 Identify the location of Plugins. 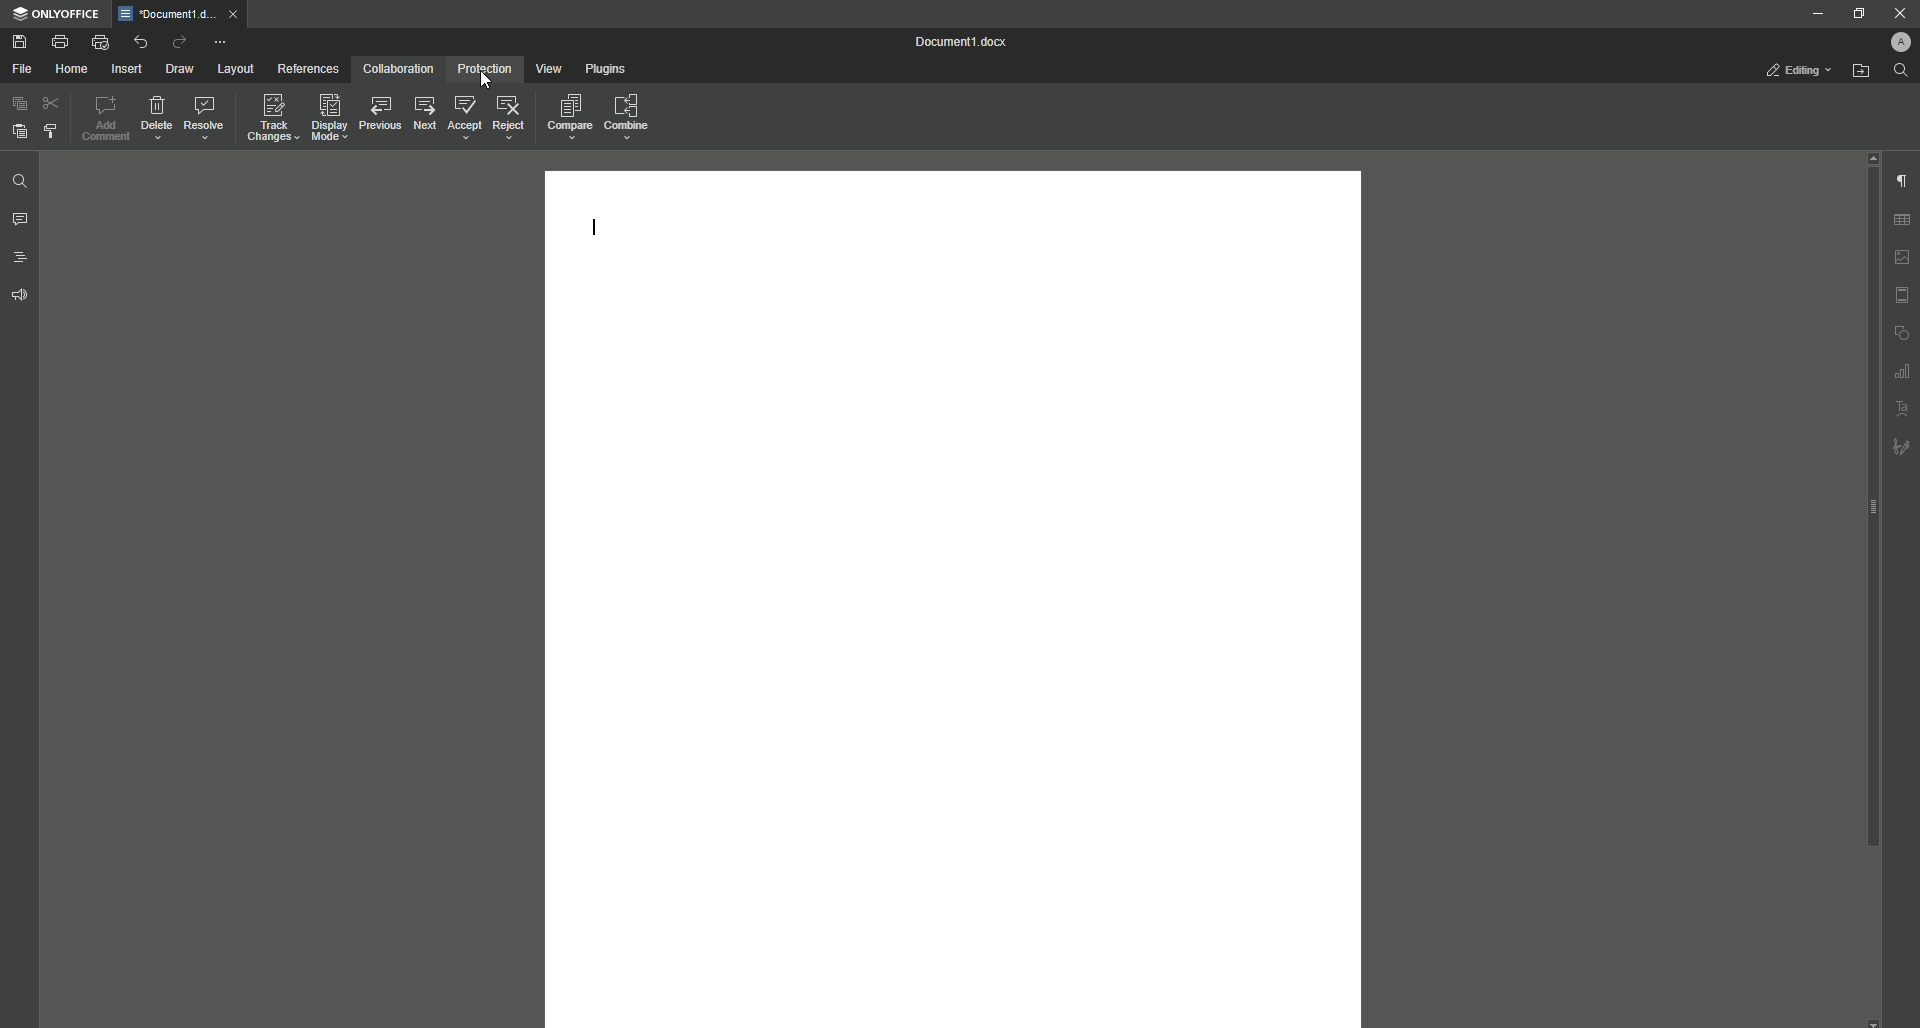
(605, 69).